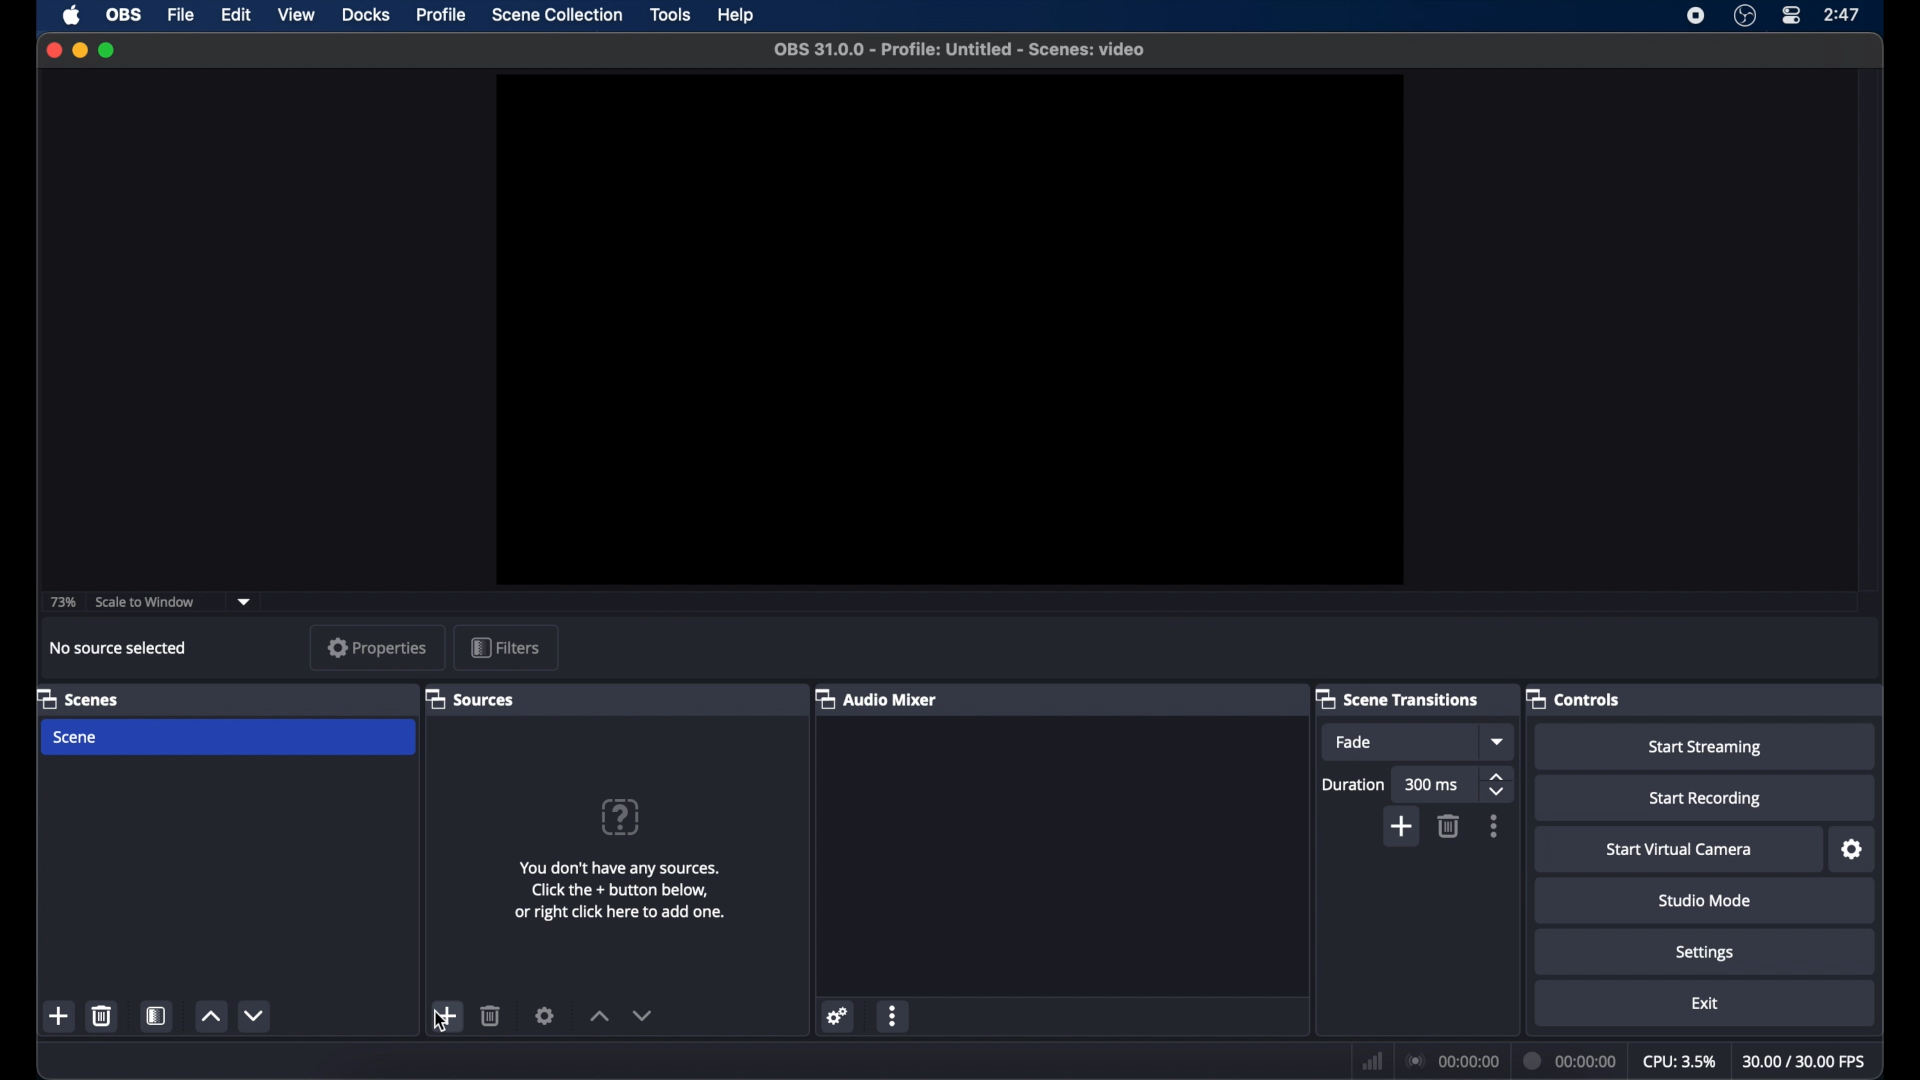  What do you see at coordinates (1453, 1061) in the screenshot?
I see `connection` at bounding box center [1453, 1061].